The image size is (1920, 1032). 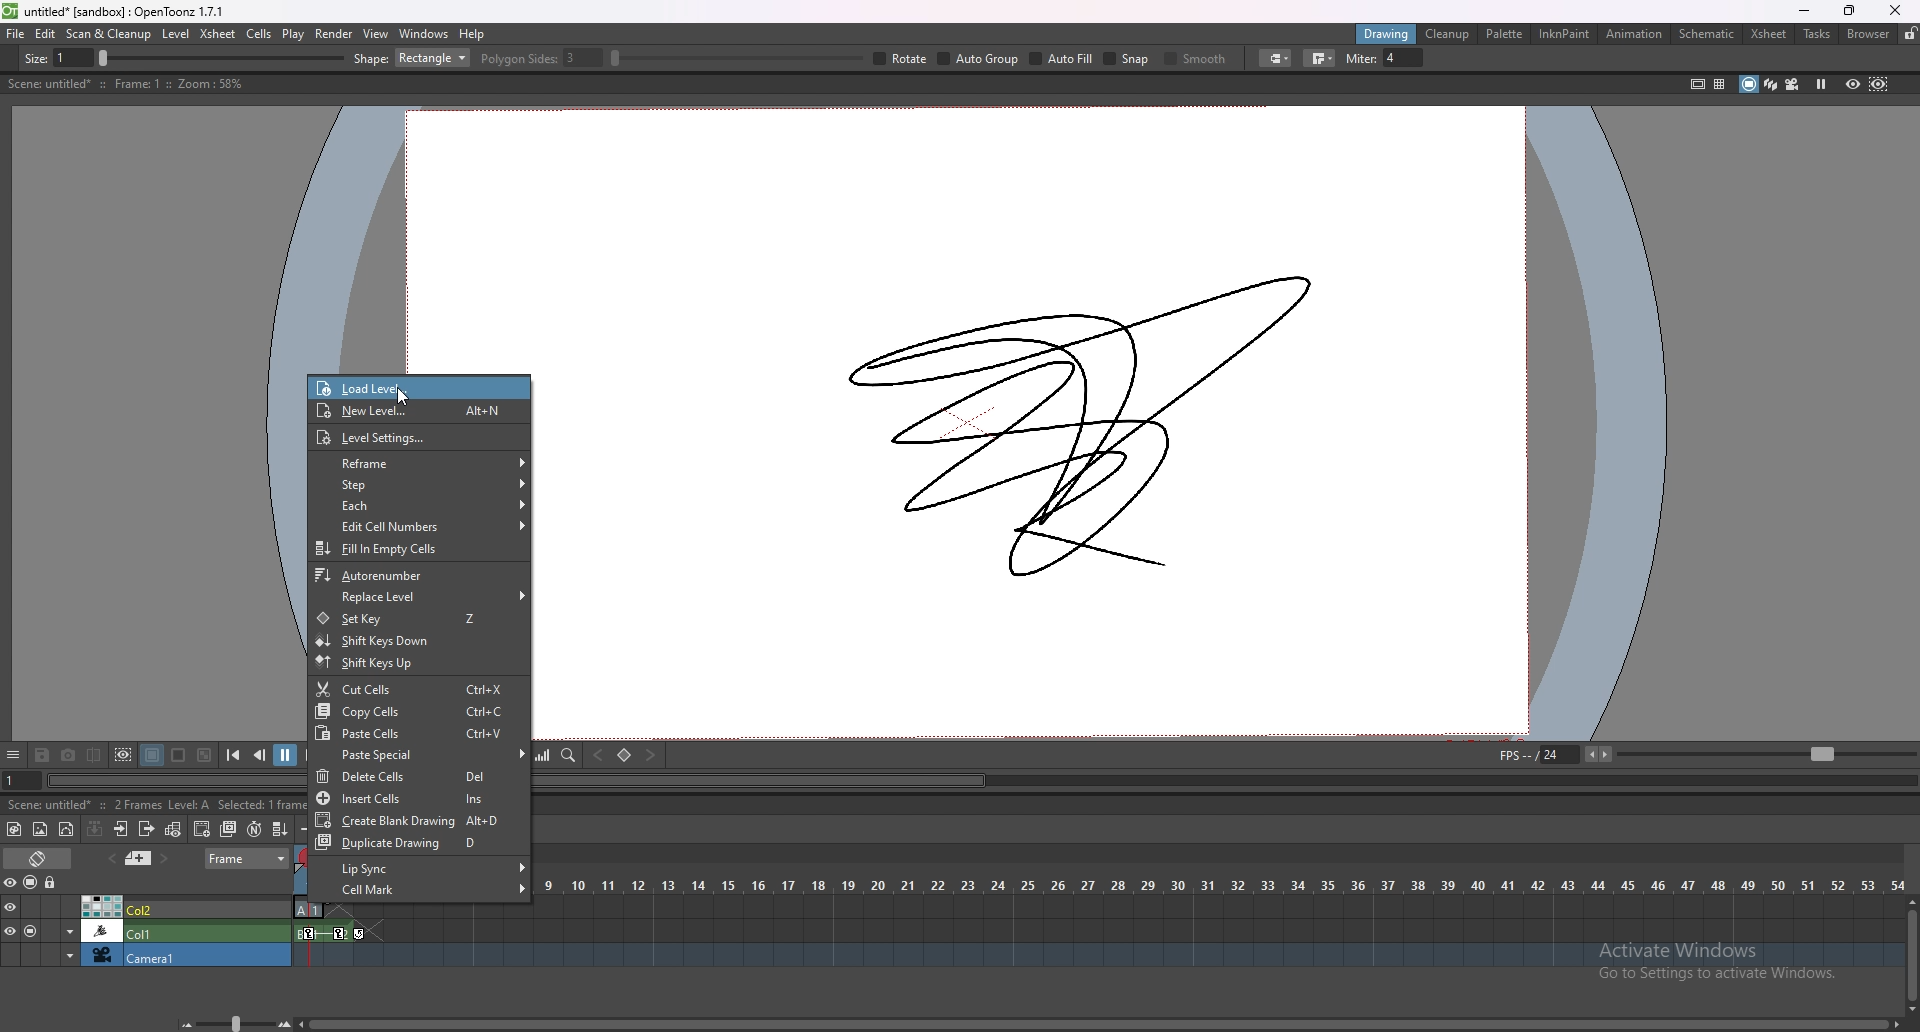 What do you see at coordinates (123, 755) in the screenshot?
I see `define sub camera` at bounding box center [123, 755].